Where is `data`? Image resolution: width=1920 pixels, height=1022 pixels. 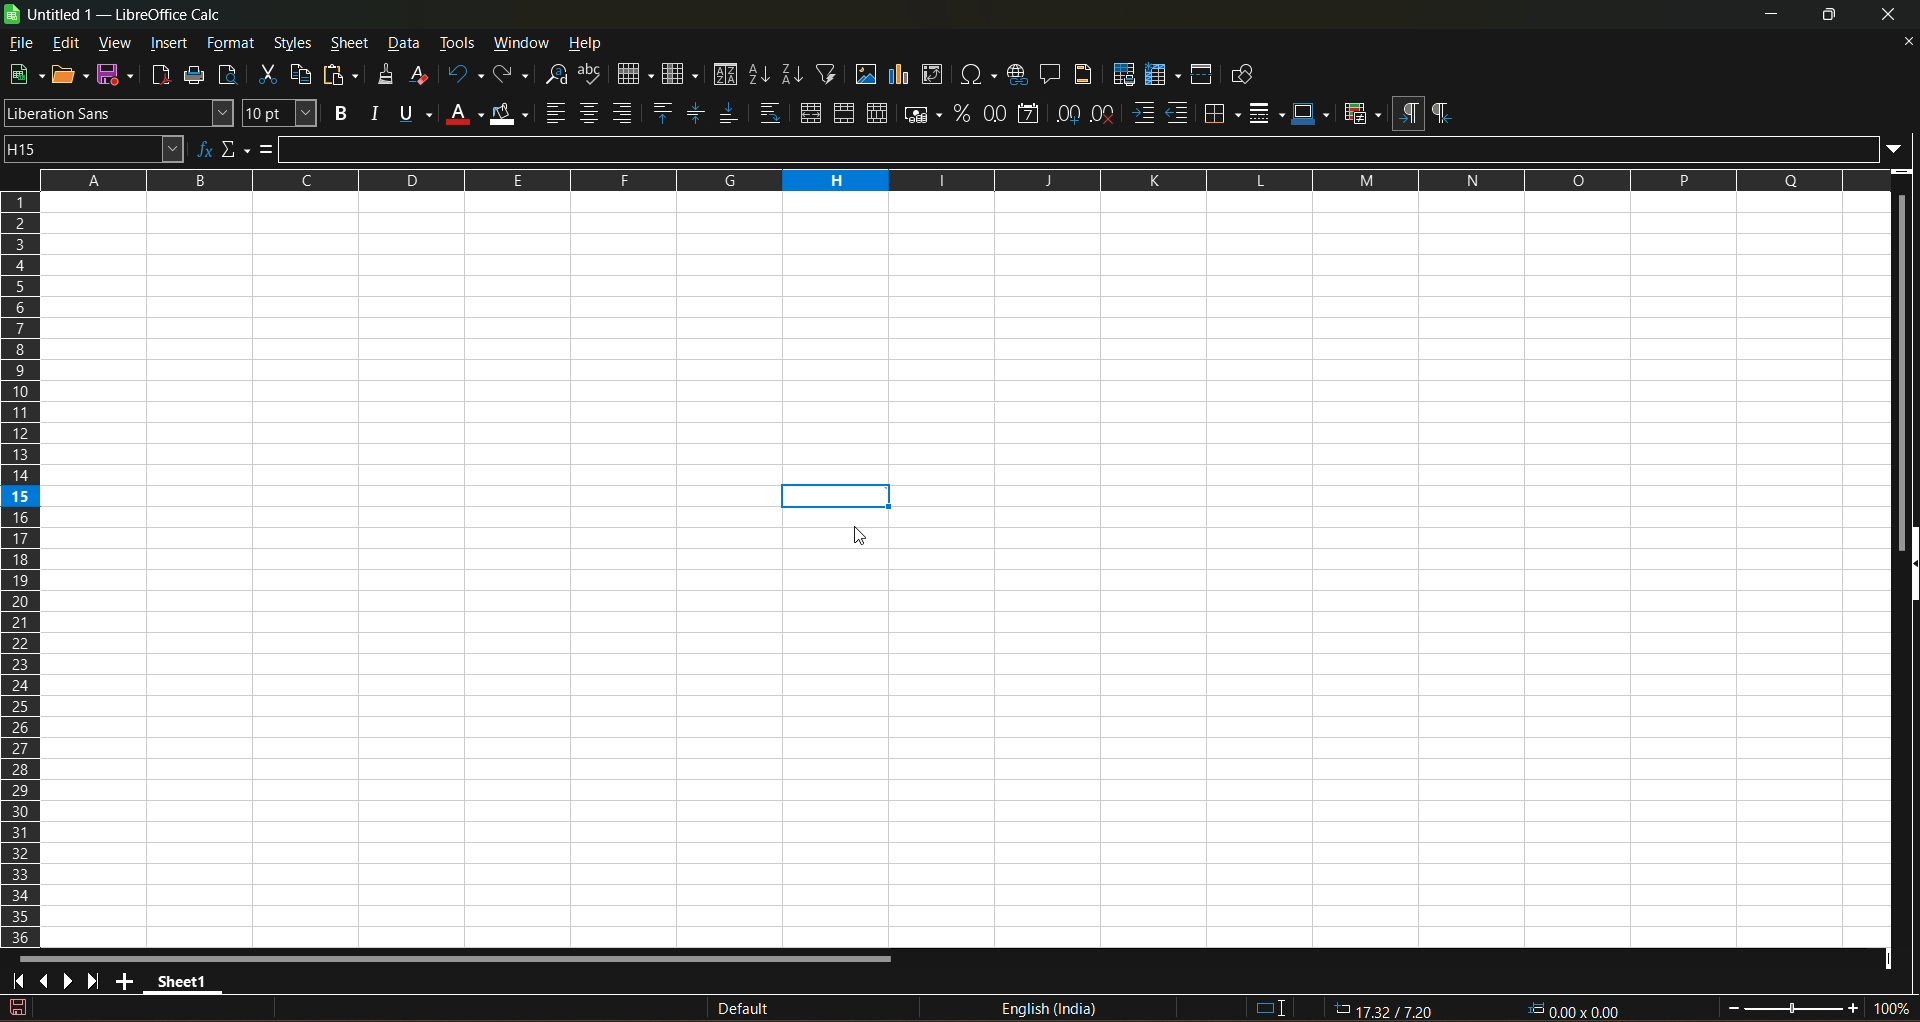 data is located at coordinates (406, 45).